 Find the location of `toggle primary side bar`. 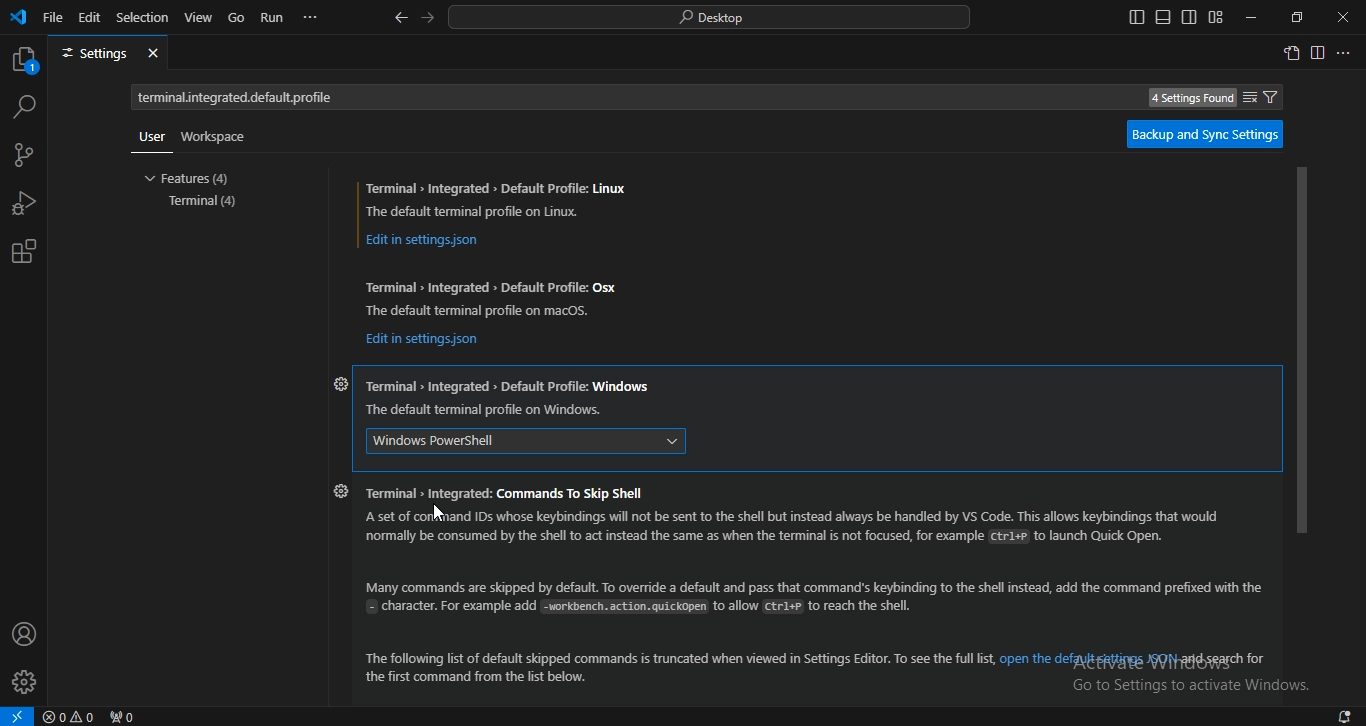

toggle primary side bar is located at coordinates (1137, 17).